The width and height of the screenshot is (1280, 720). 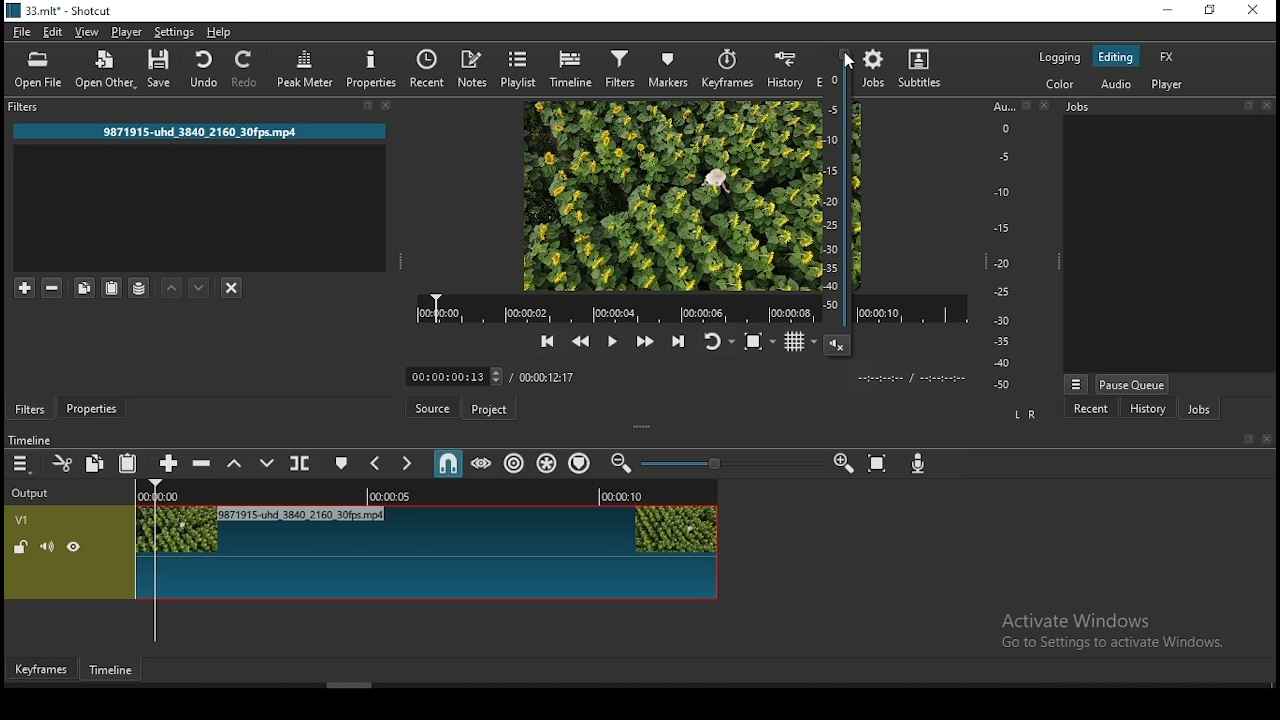 What do you see at coordinates (920, 68) in the screenshot?
I see `subtitle` at bounding box center [920, 68].